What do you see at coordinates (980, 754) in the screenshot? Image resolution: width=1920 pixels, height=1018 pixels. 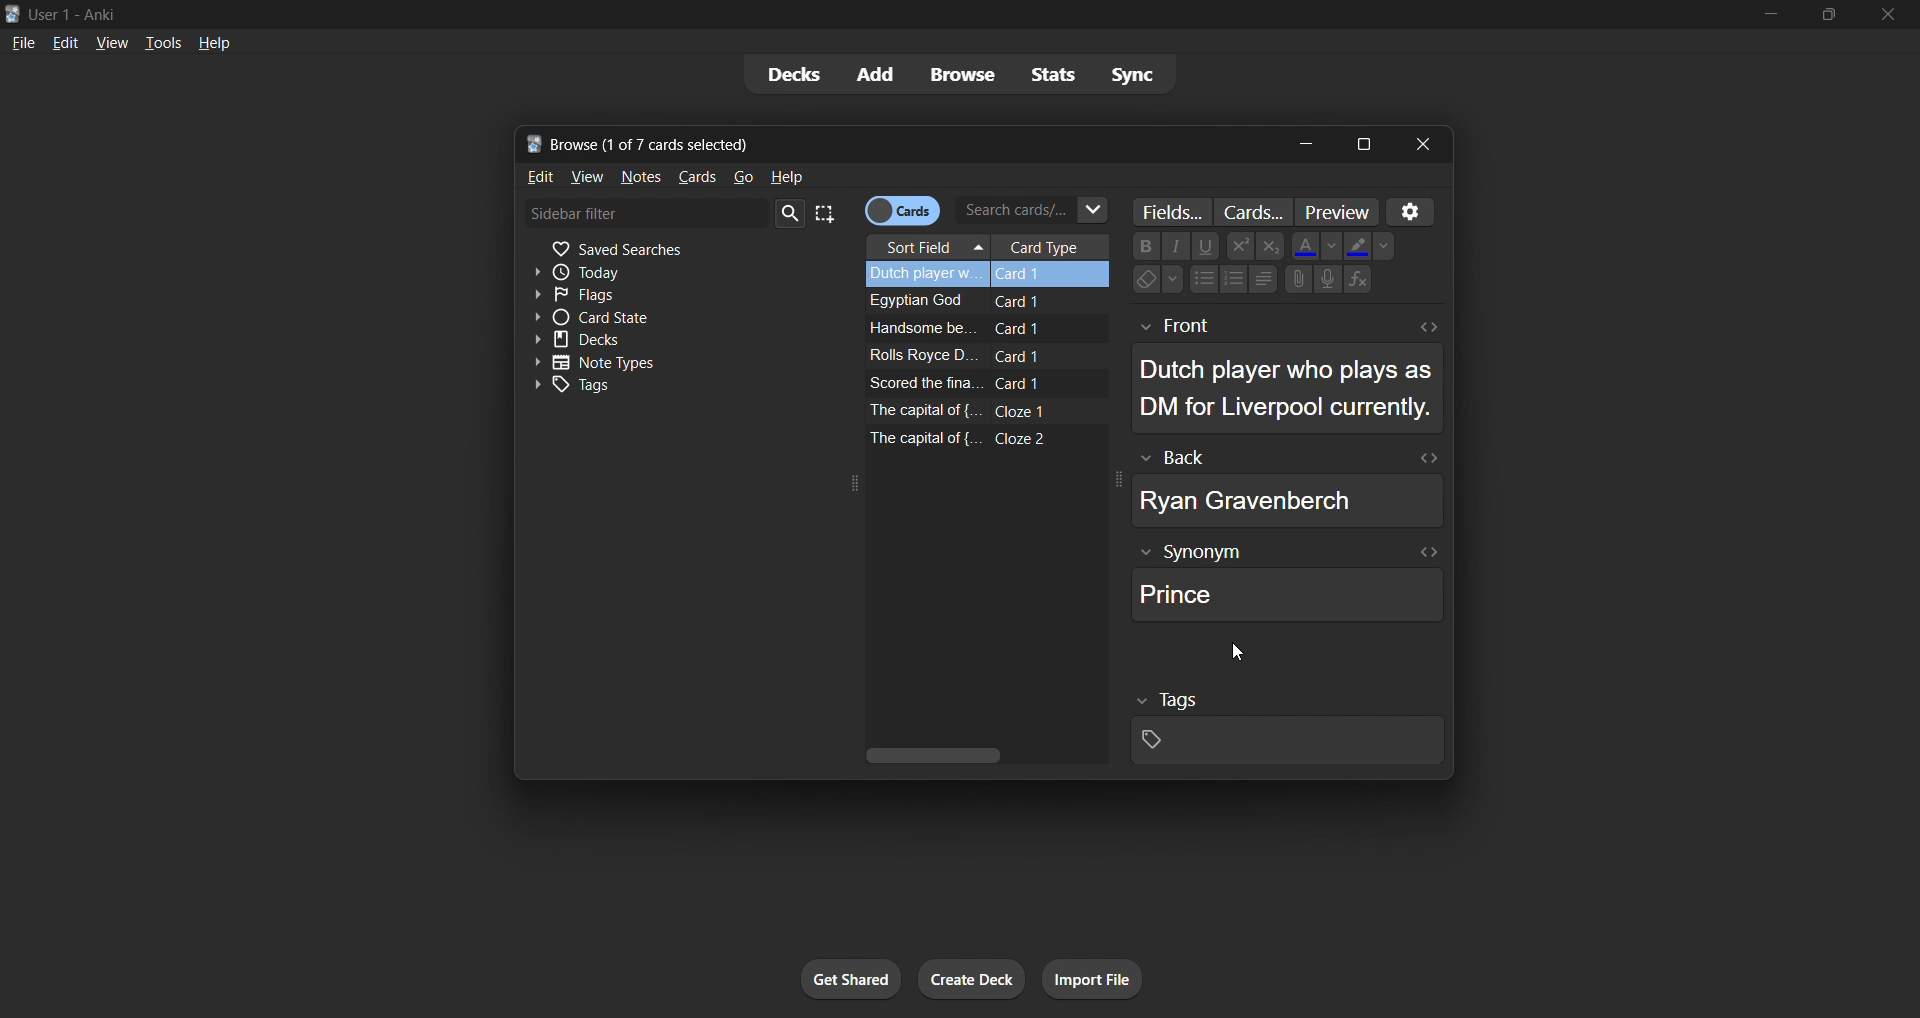 I see `vertical scroll bar` at bounding box center [980, 754].